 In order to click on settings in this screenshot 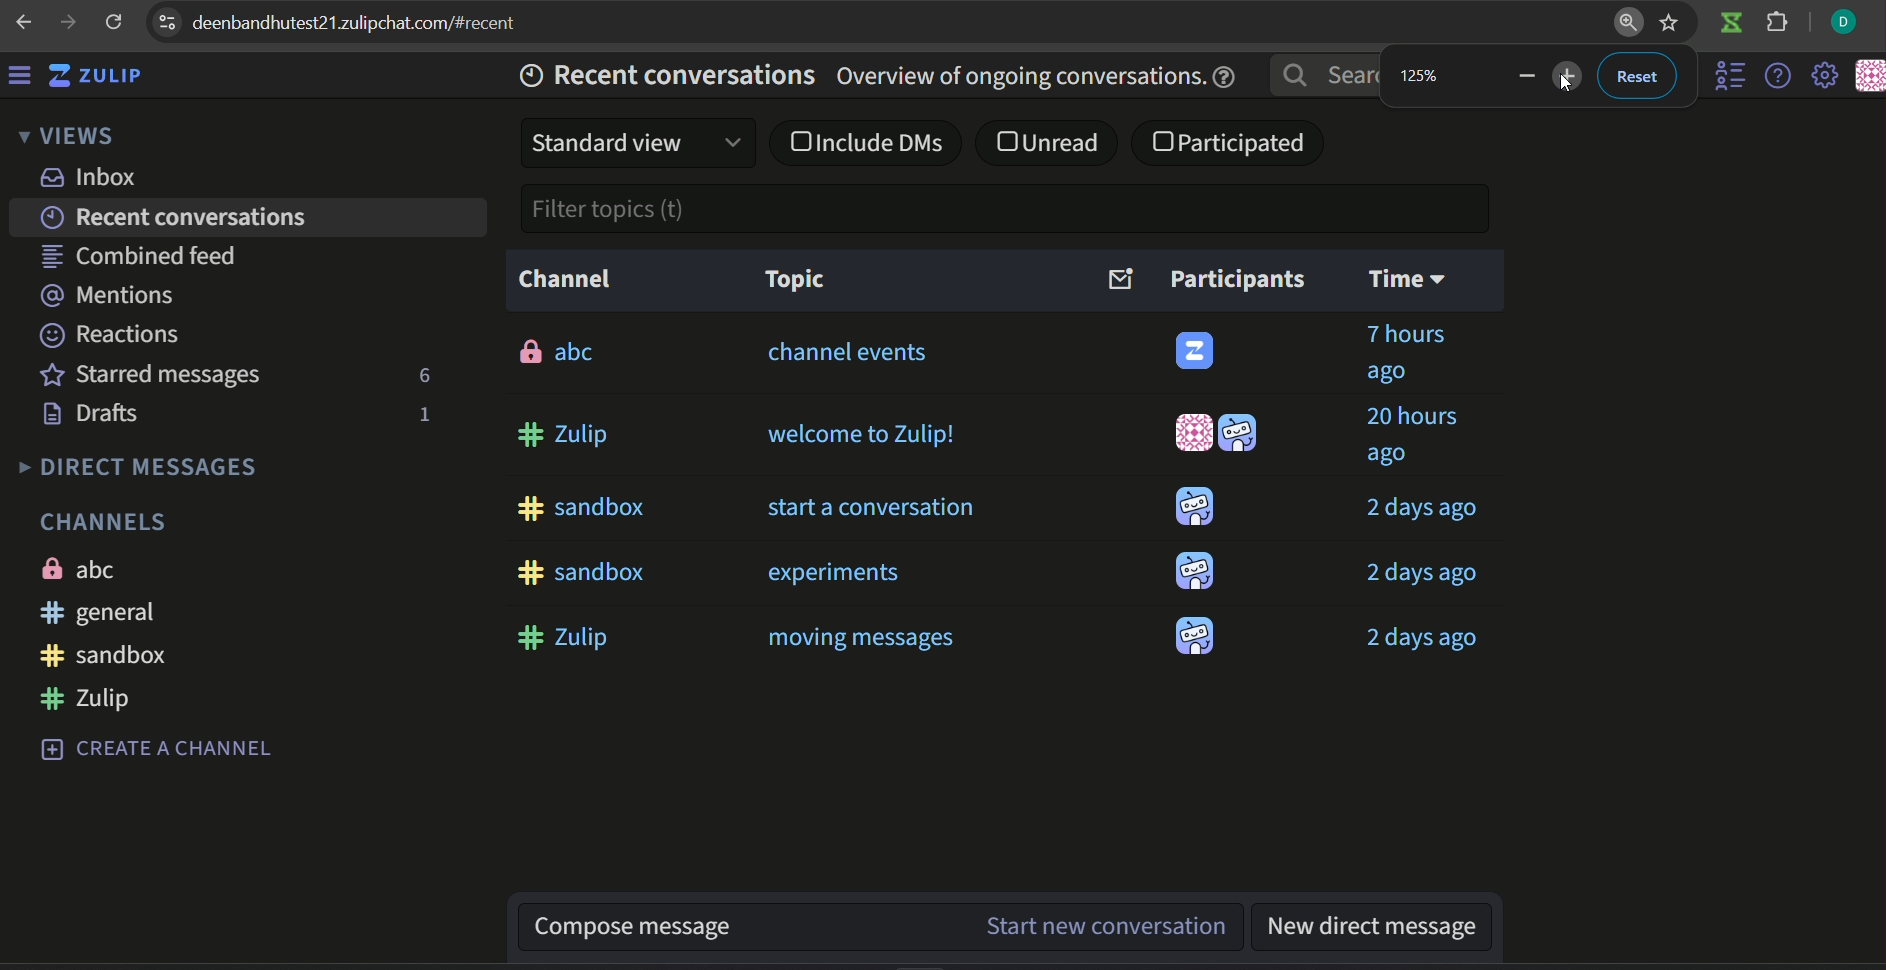, I will do `click(1826, 77)`.